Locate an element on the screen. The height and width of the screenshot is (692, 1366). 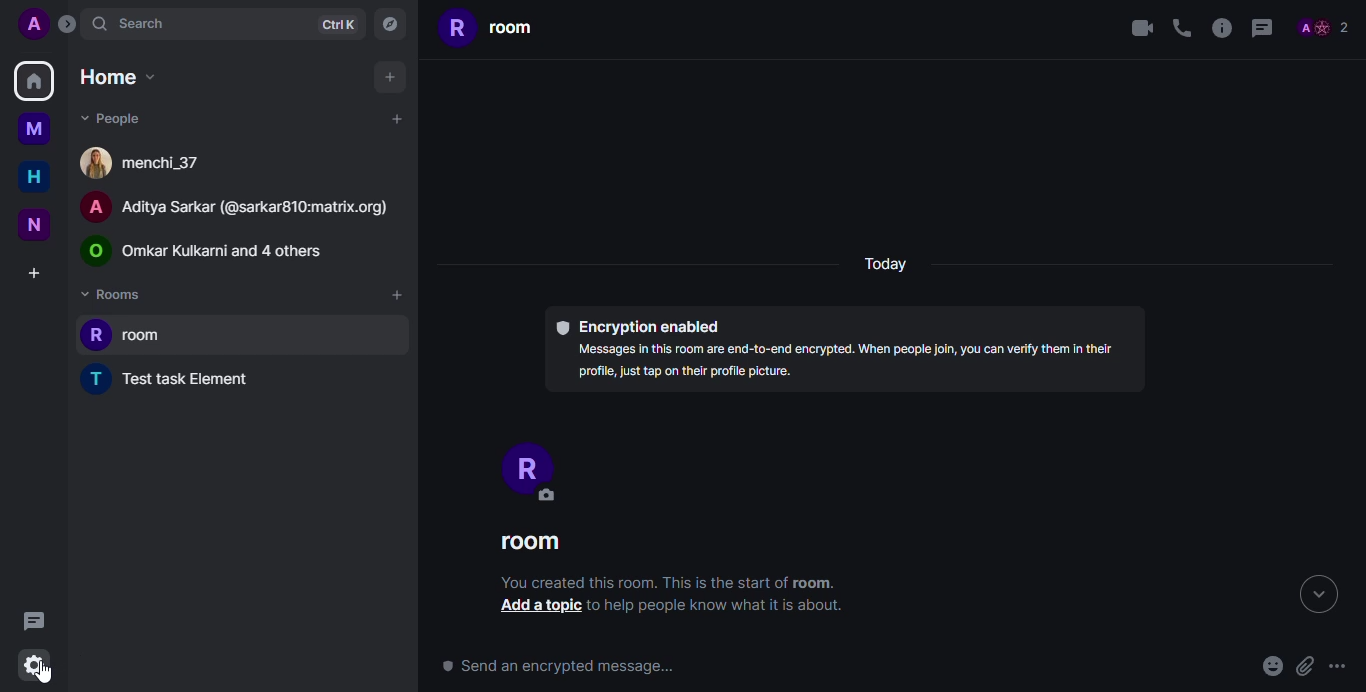
cursor is located at coordinates (53, 674).